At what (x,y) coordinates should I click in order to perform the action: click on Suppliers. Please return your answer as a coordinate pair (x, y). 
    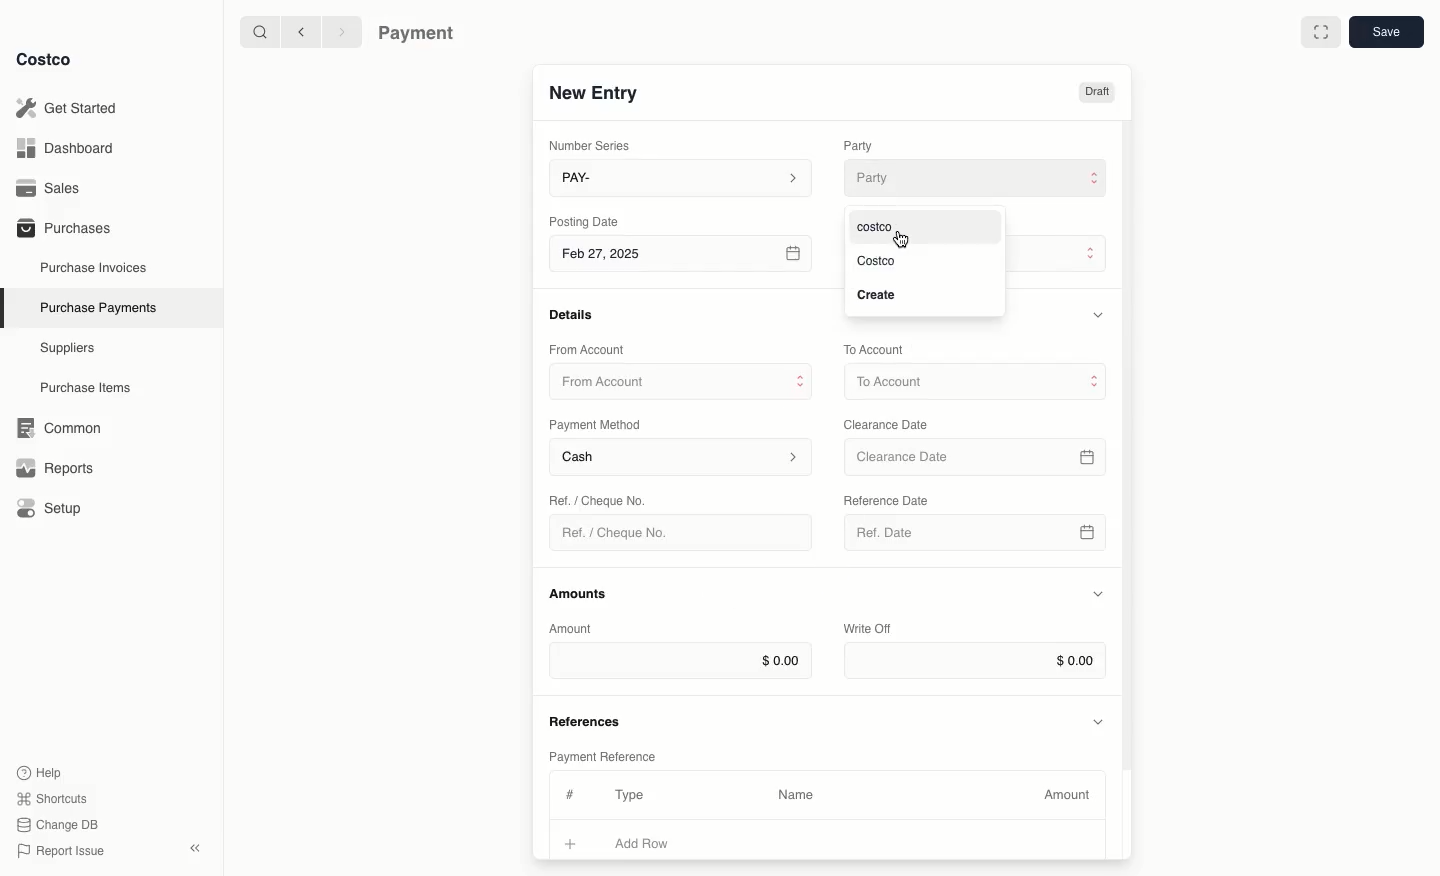
    Looking at the image, I should click on (68, 347).